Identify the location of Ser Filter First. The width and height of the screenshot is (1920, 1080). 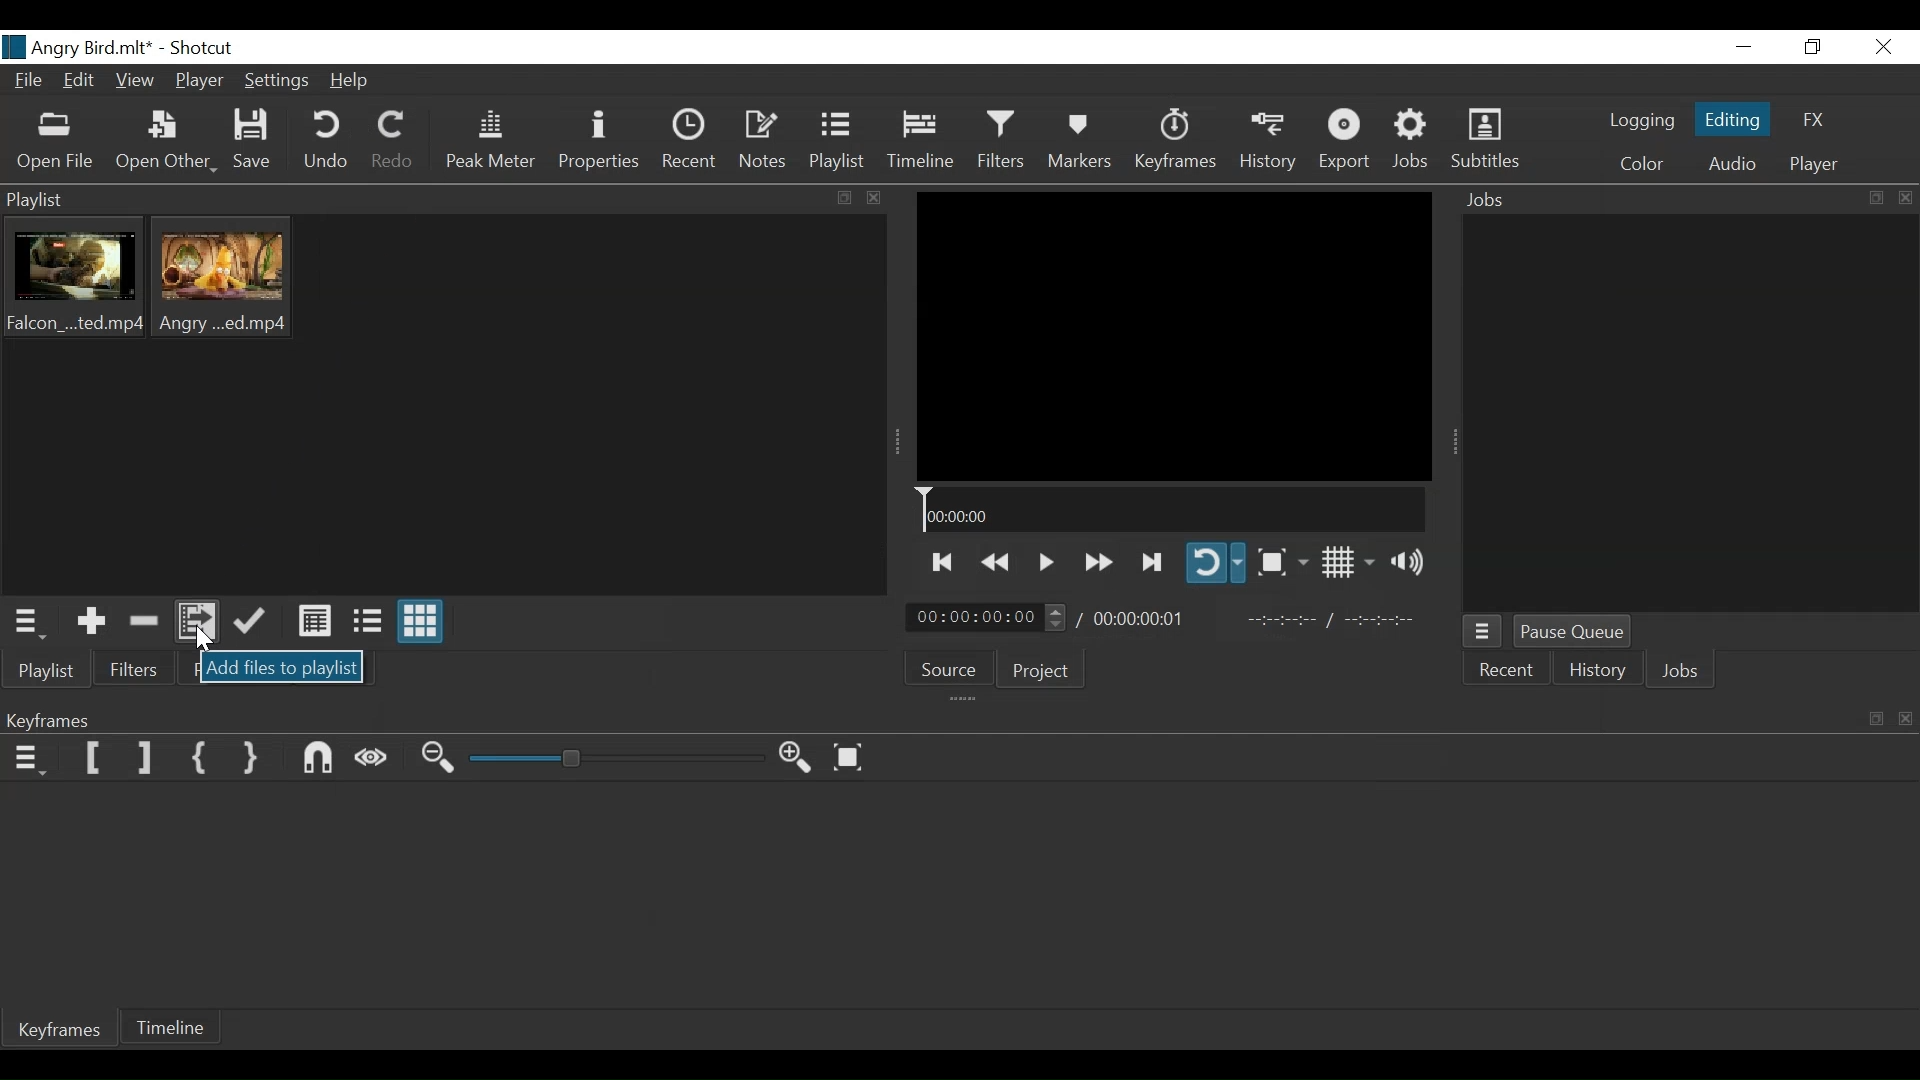
(94, 758).